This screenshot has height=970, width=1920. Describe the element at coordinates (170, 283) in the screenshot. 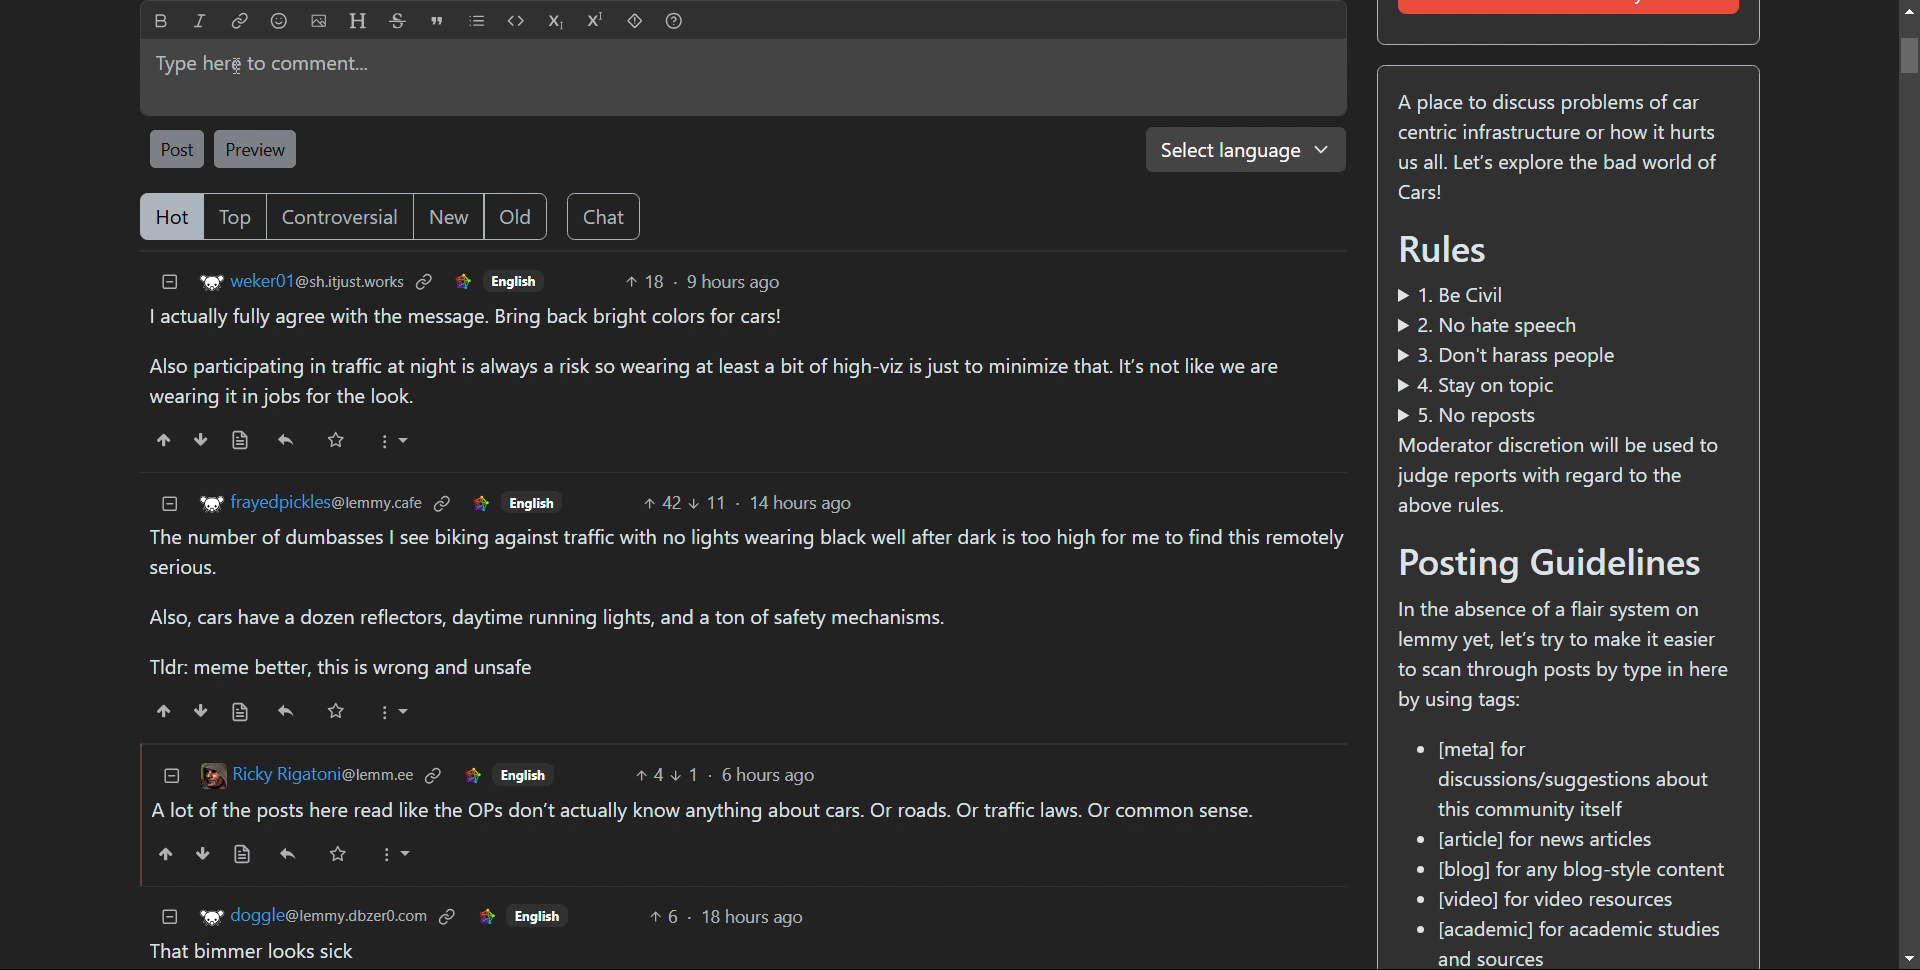

I see `collapse` at that location.